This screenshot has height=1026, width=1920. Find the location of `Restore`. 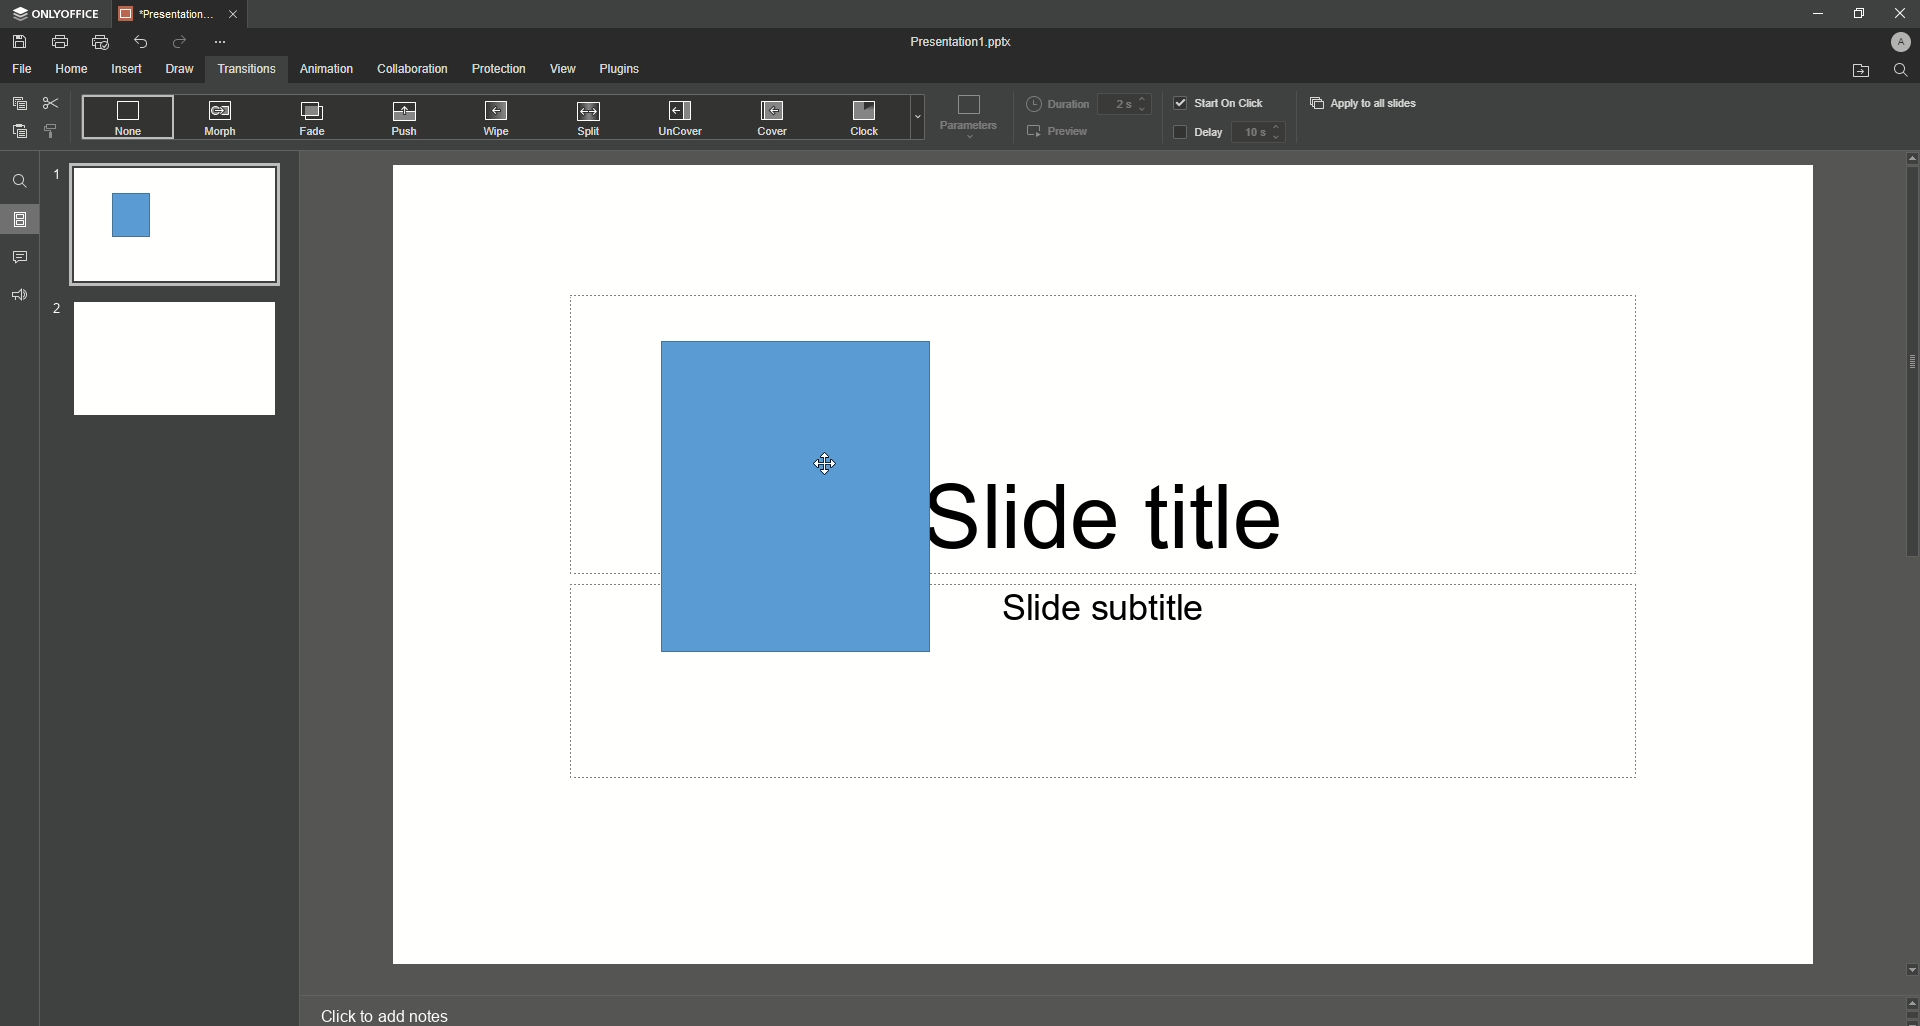

Restore is located at coordinates (1854, 13).